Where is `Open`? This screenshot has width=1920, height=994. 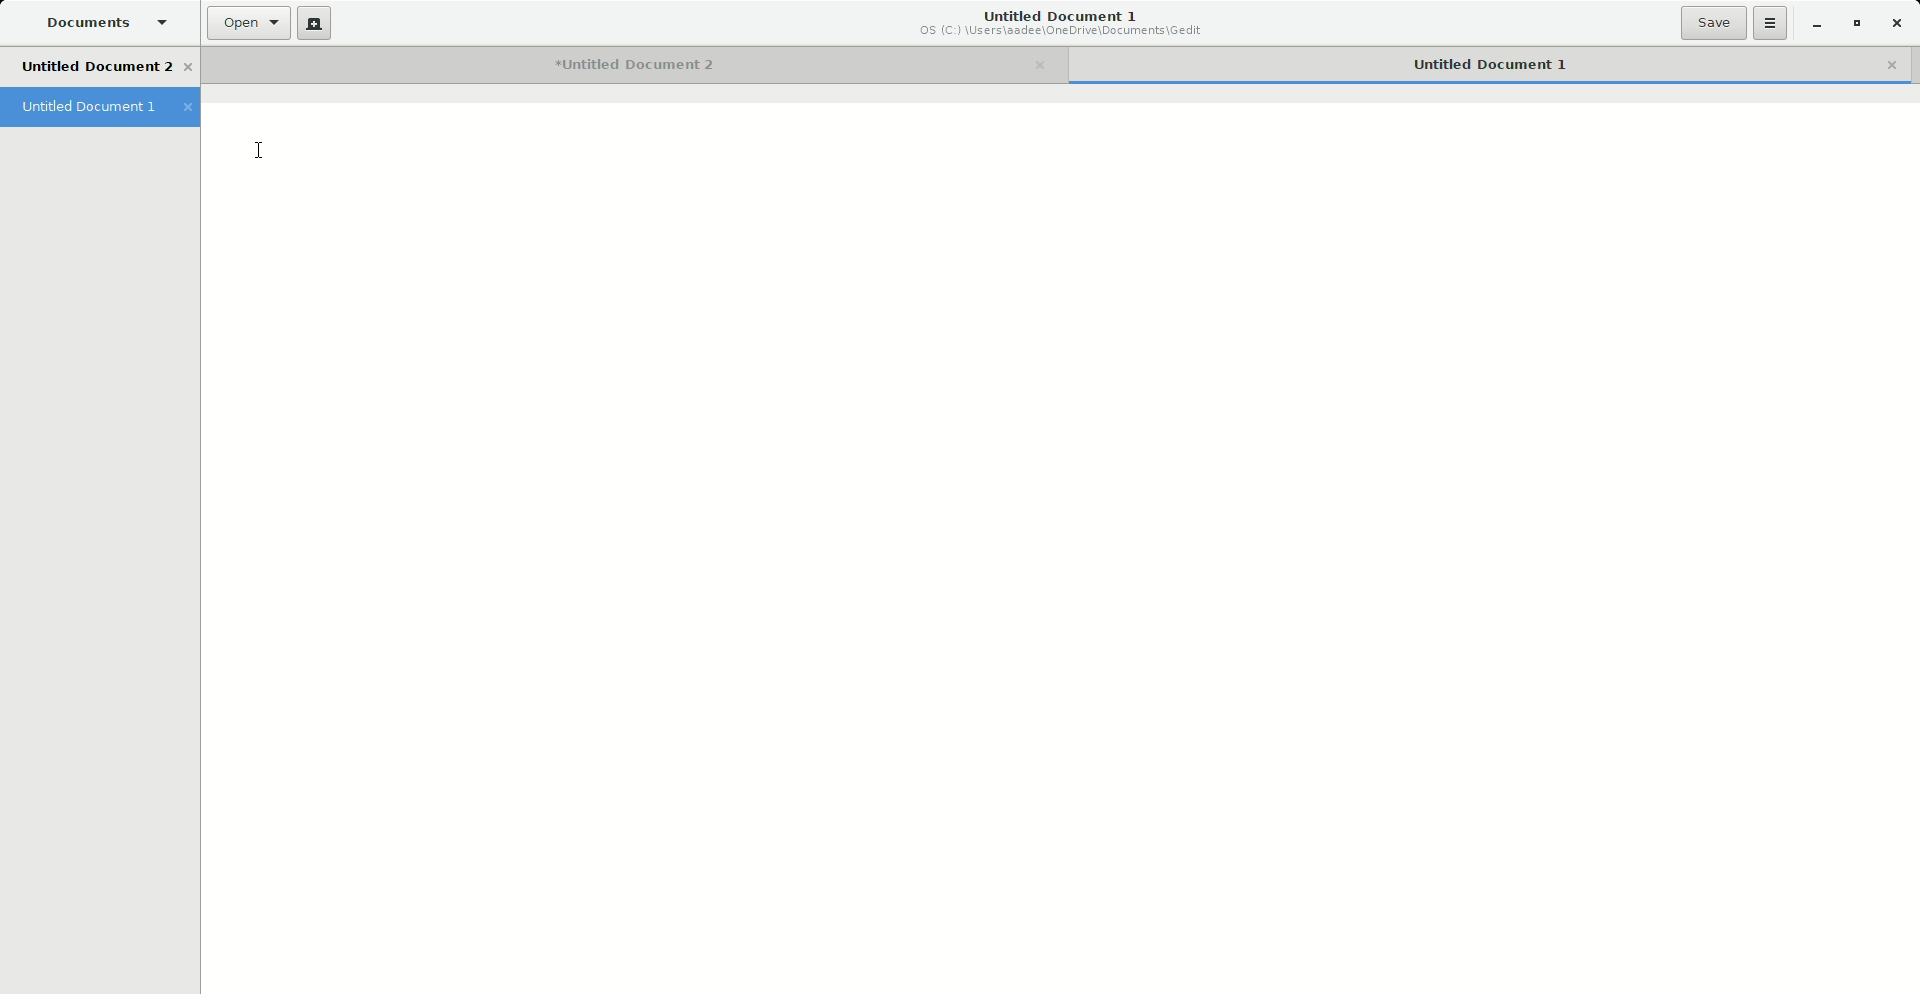
Open is located at coordinates (249, 24).